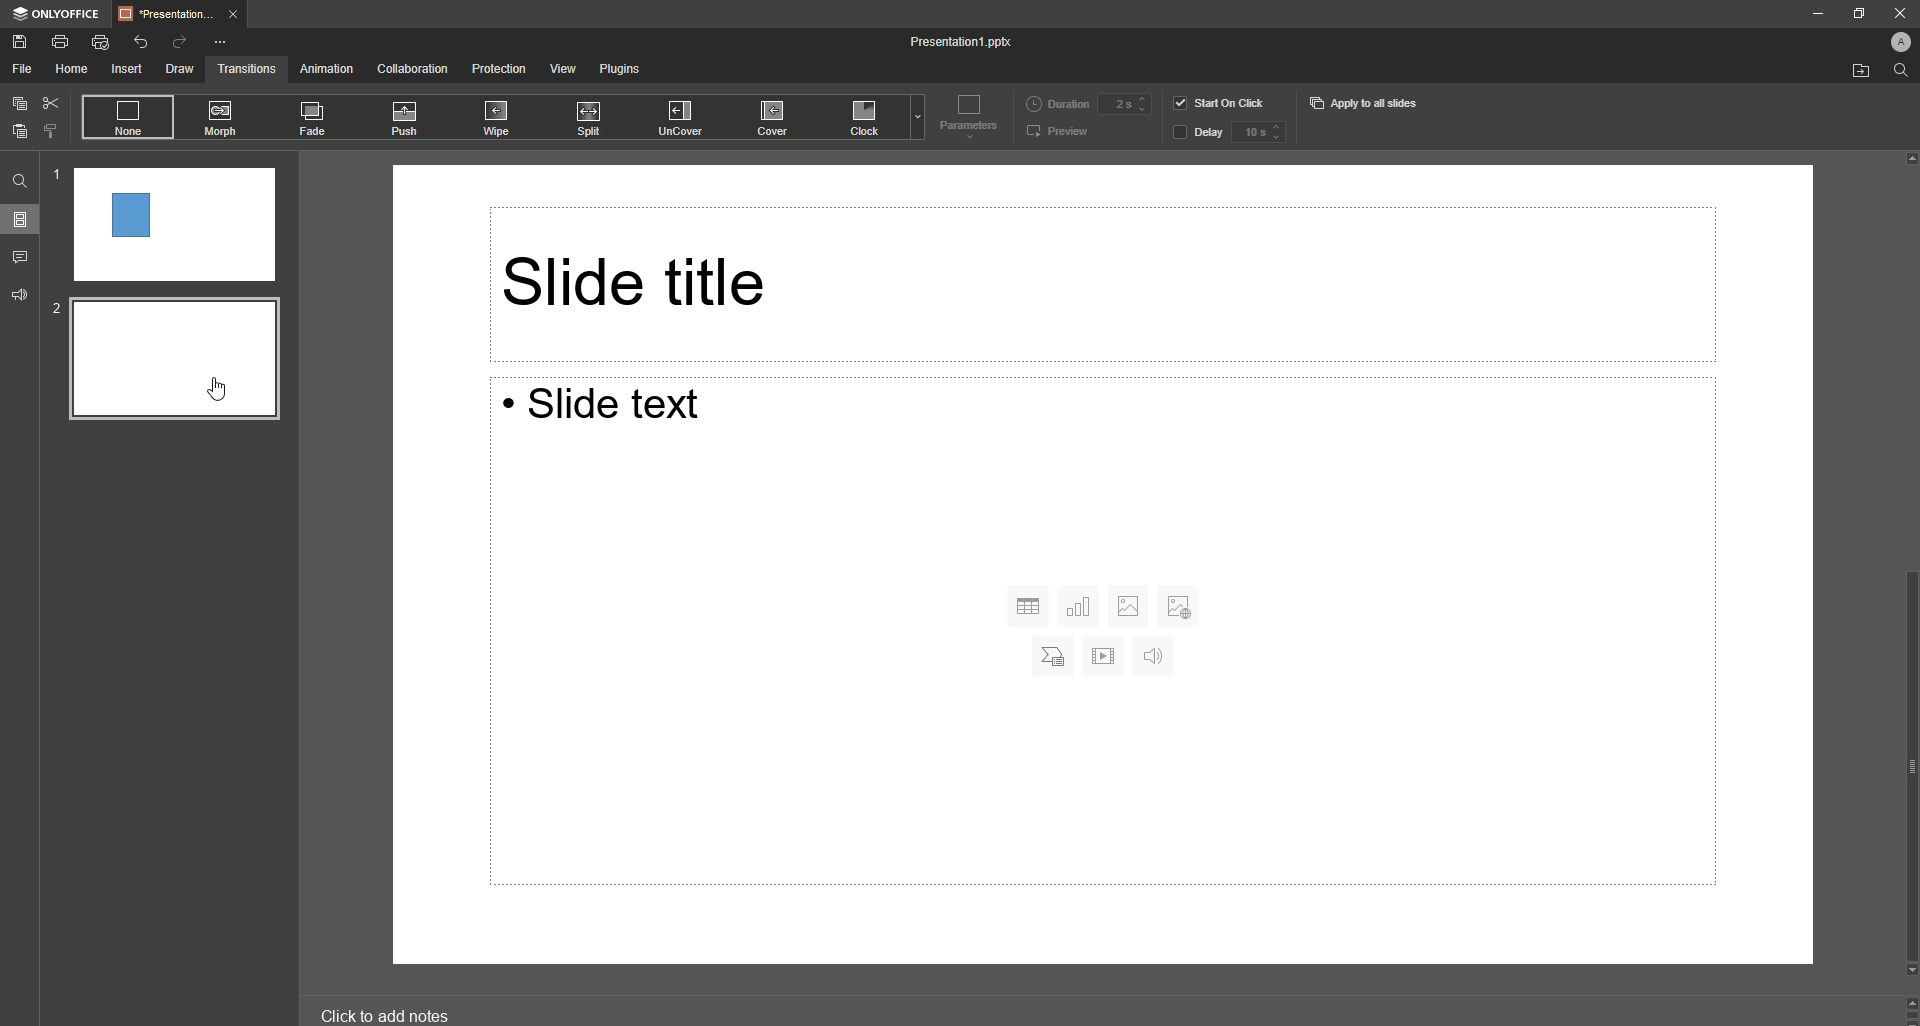 Image resolution: width=1920 pixels, height=1026 pixels. What do you see at coordinates (54, 131) in the screenshot?
I see `Choose Style` at bounding box center [54, 131].